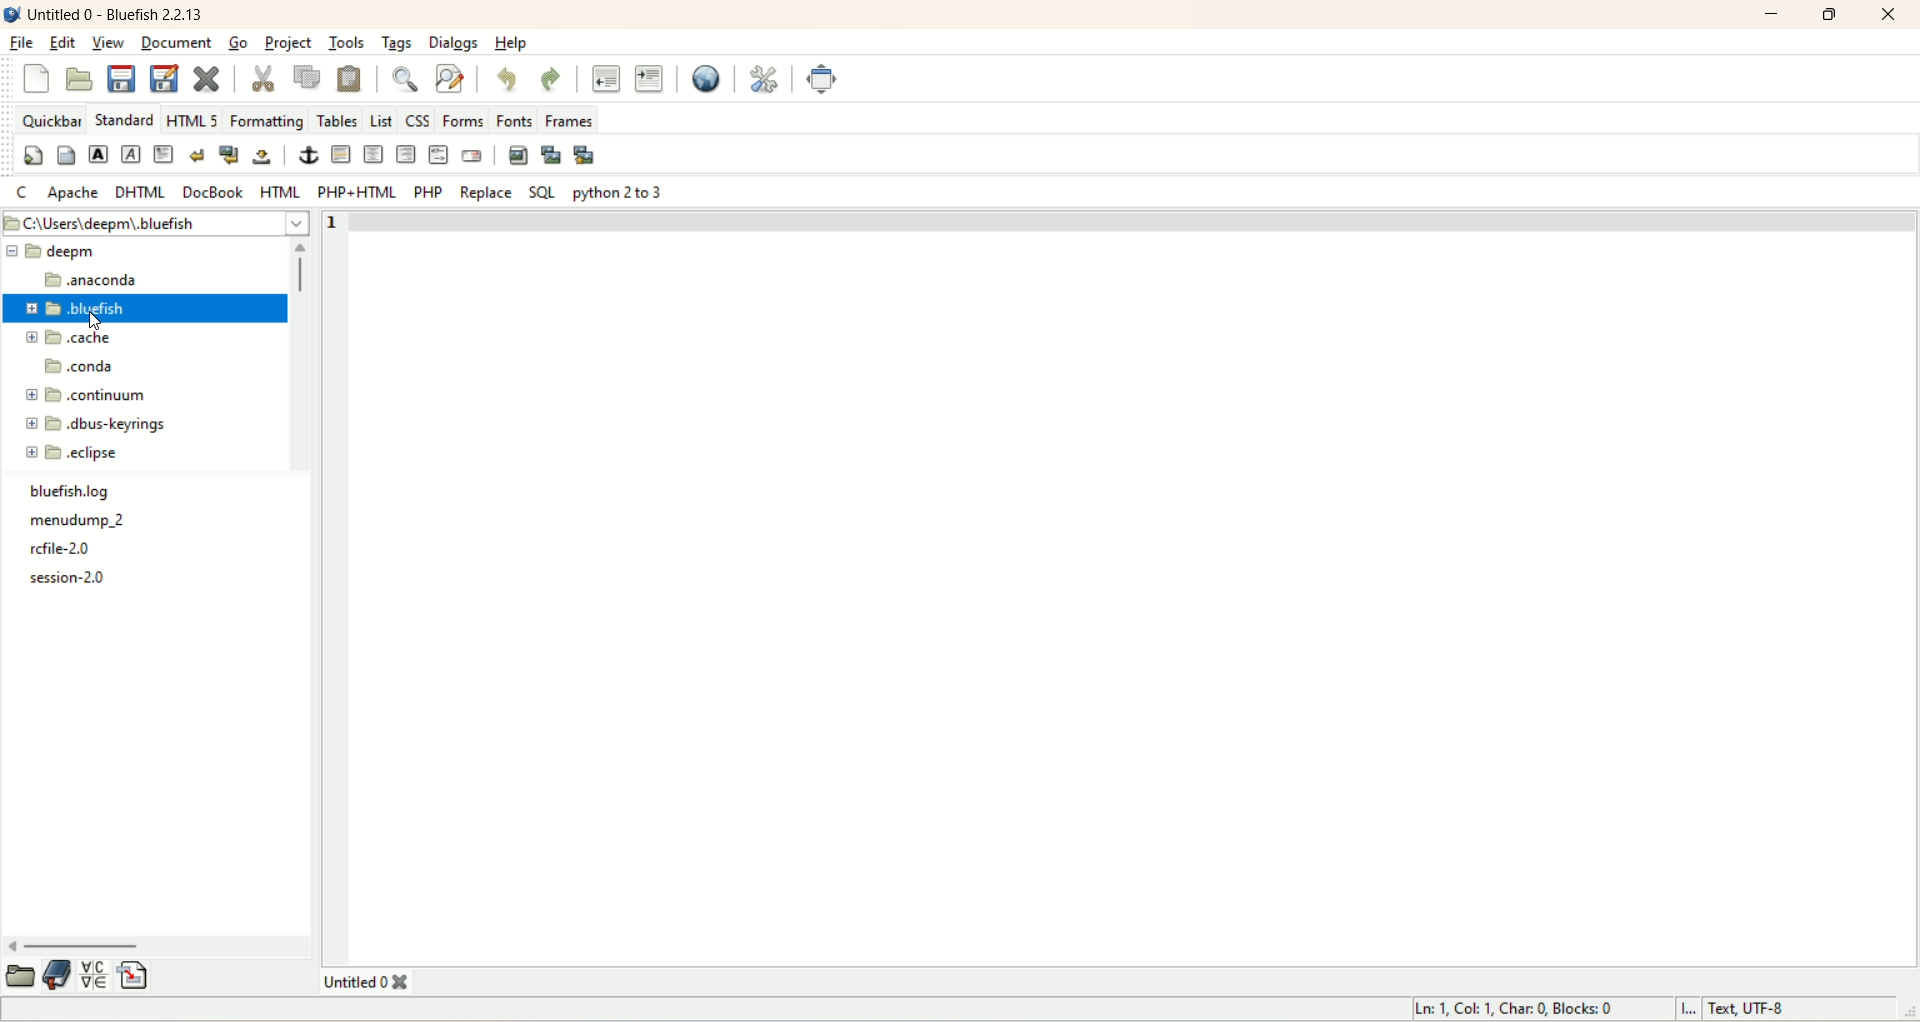 This screenshot has width=1920, height=1022. I want to click on indent, so click(649, 80).